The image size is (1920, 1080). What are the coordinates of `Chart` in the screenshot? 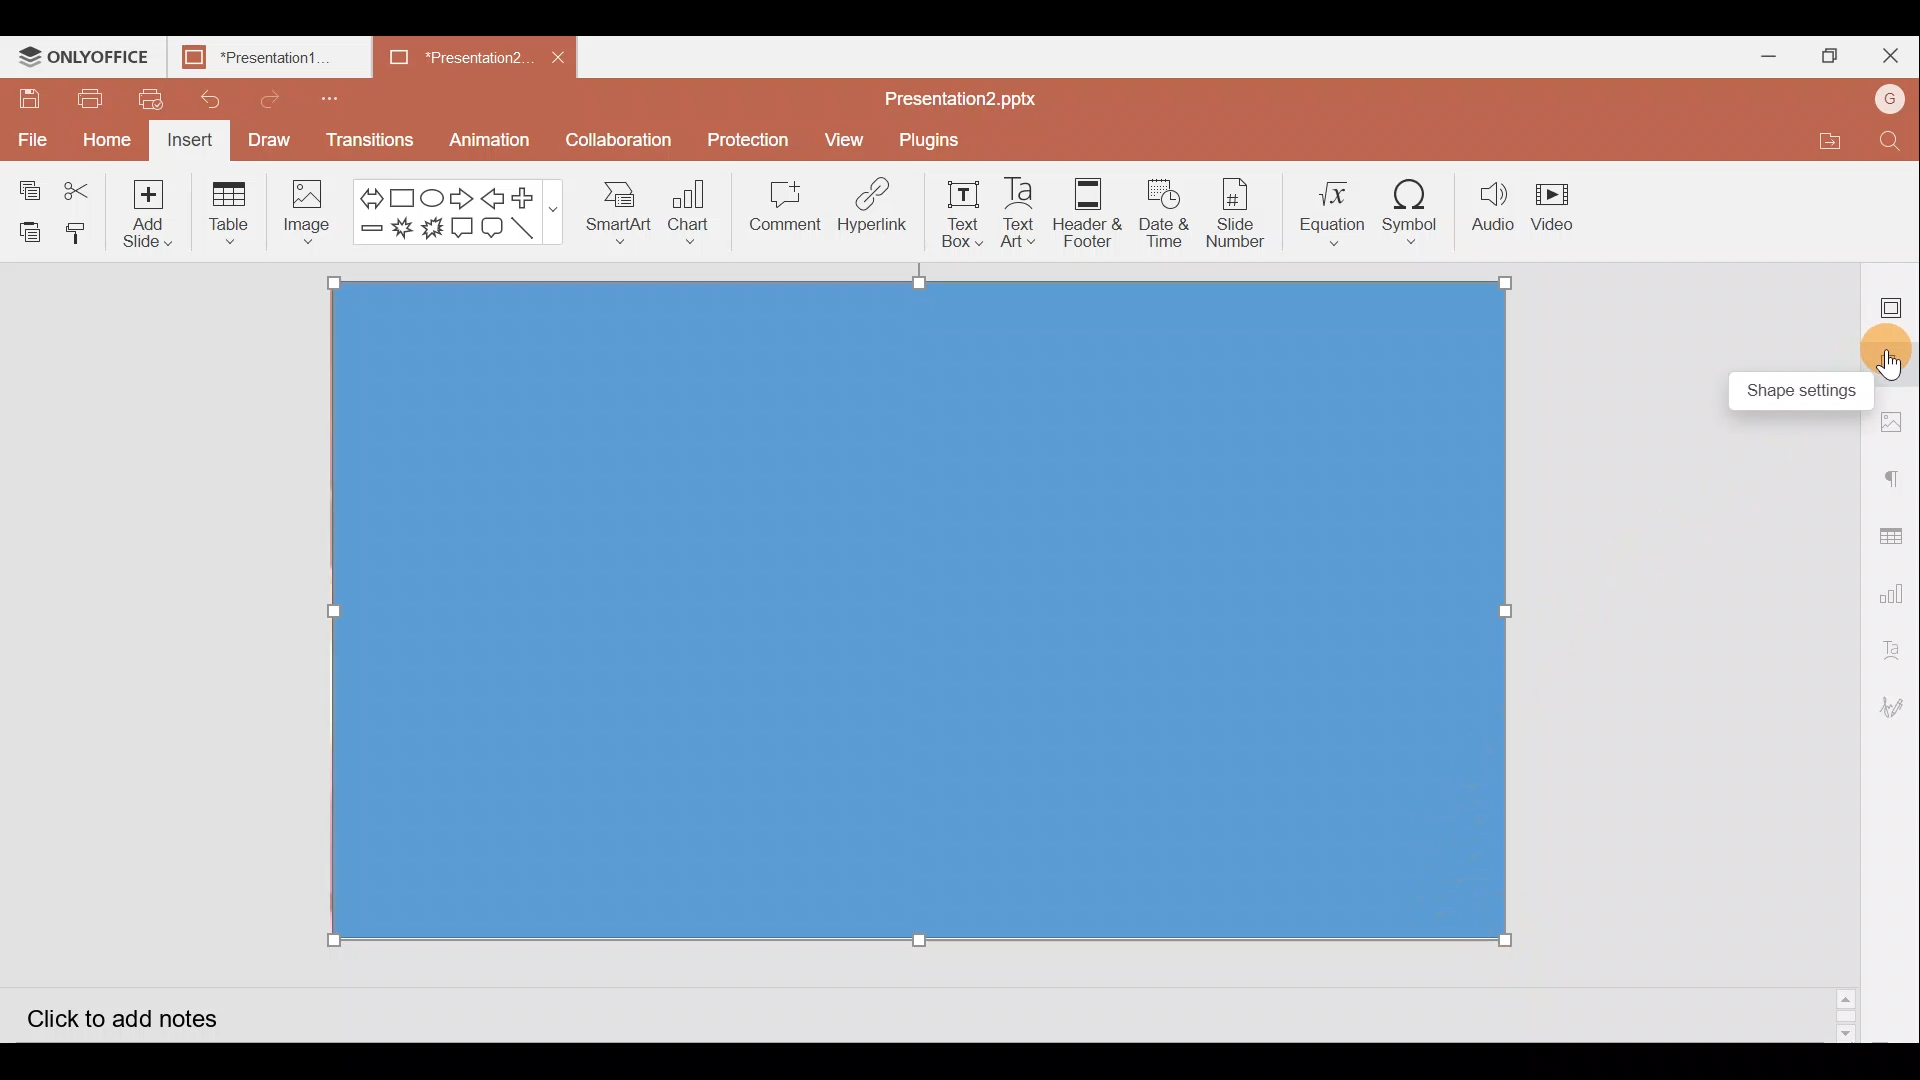 It's located at (686, 216).